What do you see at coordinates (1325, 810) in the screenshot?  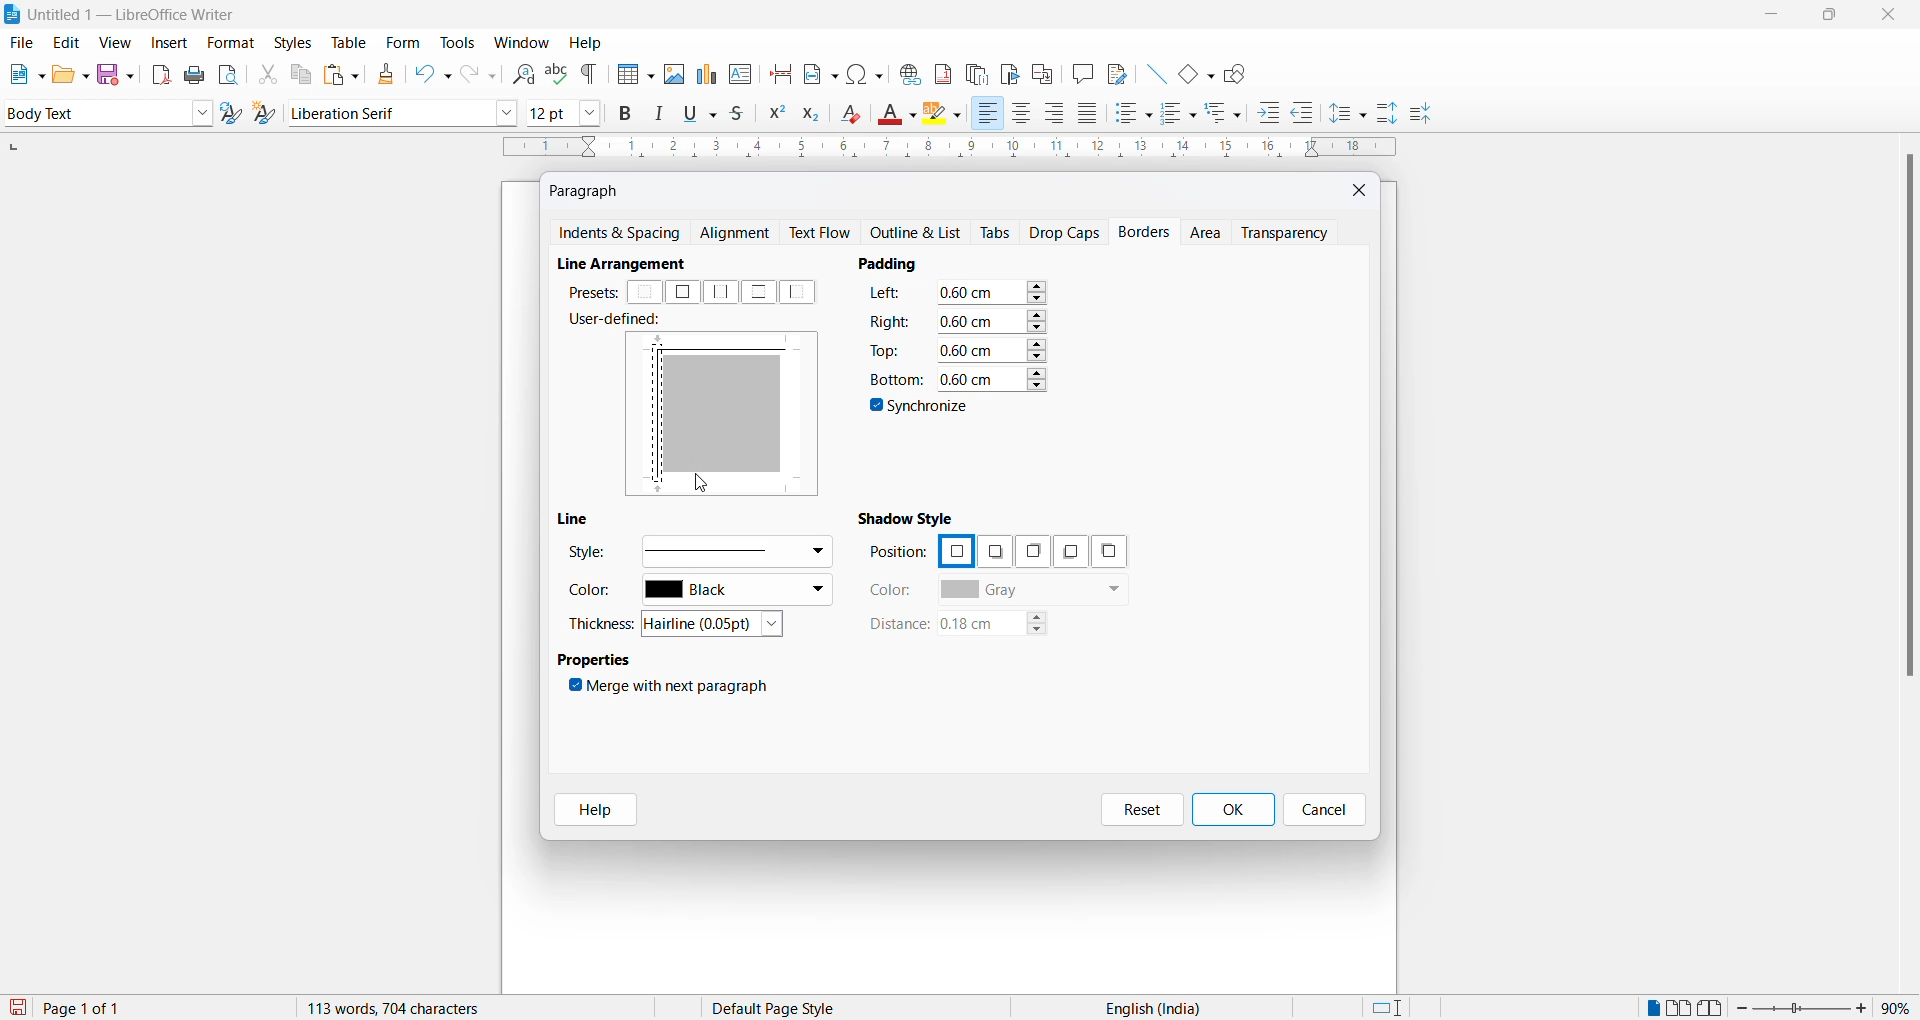 I see `cancel` at bounding box center [1325, 810].